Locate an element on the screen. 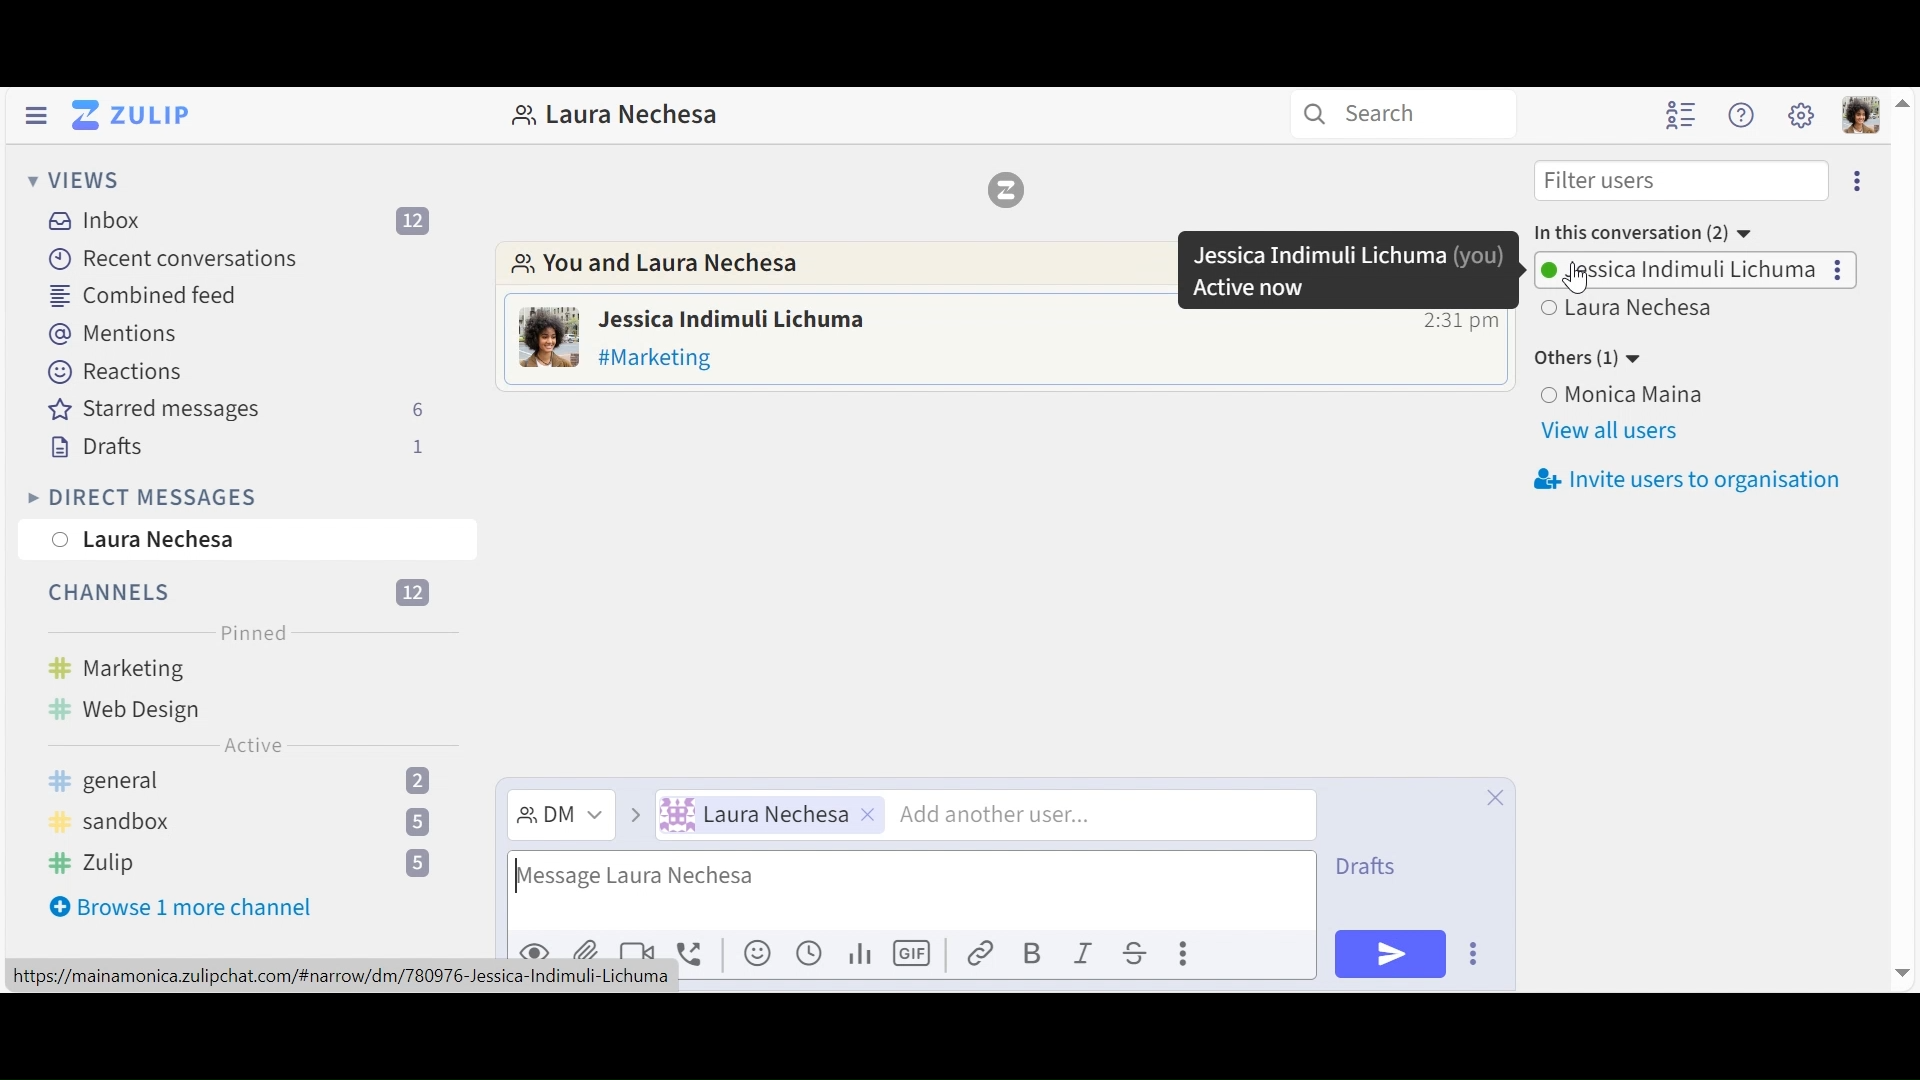 The height and width of the screenshot is (1080, 1920). Active is located at coordinates (256, 747).